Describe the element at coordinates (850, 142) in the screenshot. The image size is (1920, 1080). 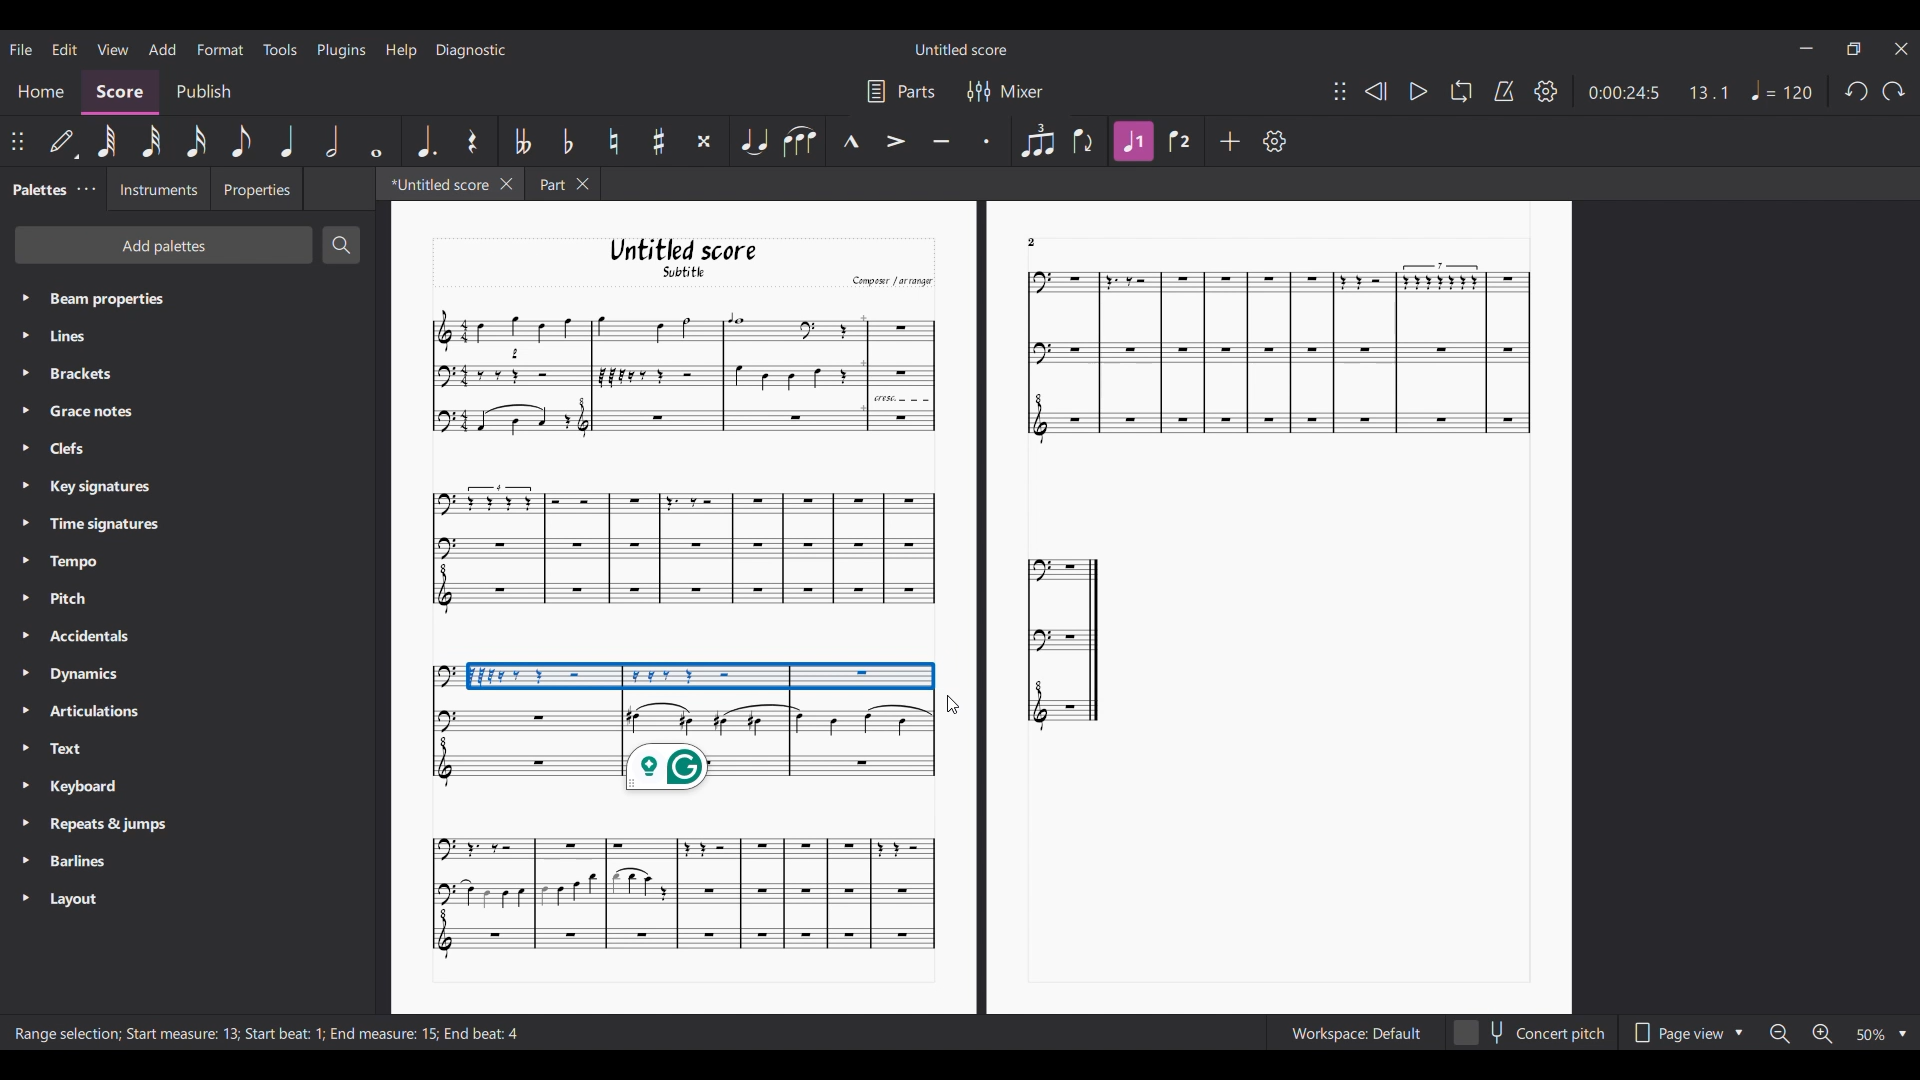
I see `Marcato` at that location.